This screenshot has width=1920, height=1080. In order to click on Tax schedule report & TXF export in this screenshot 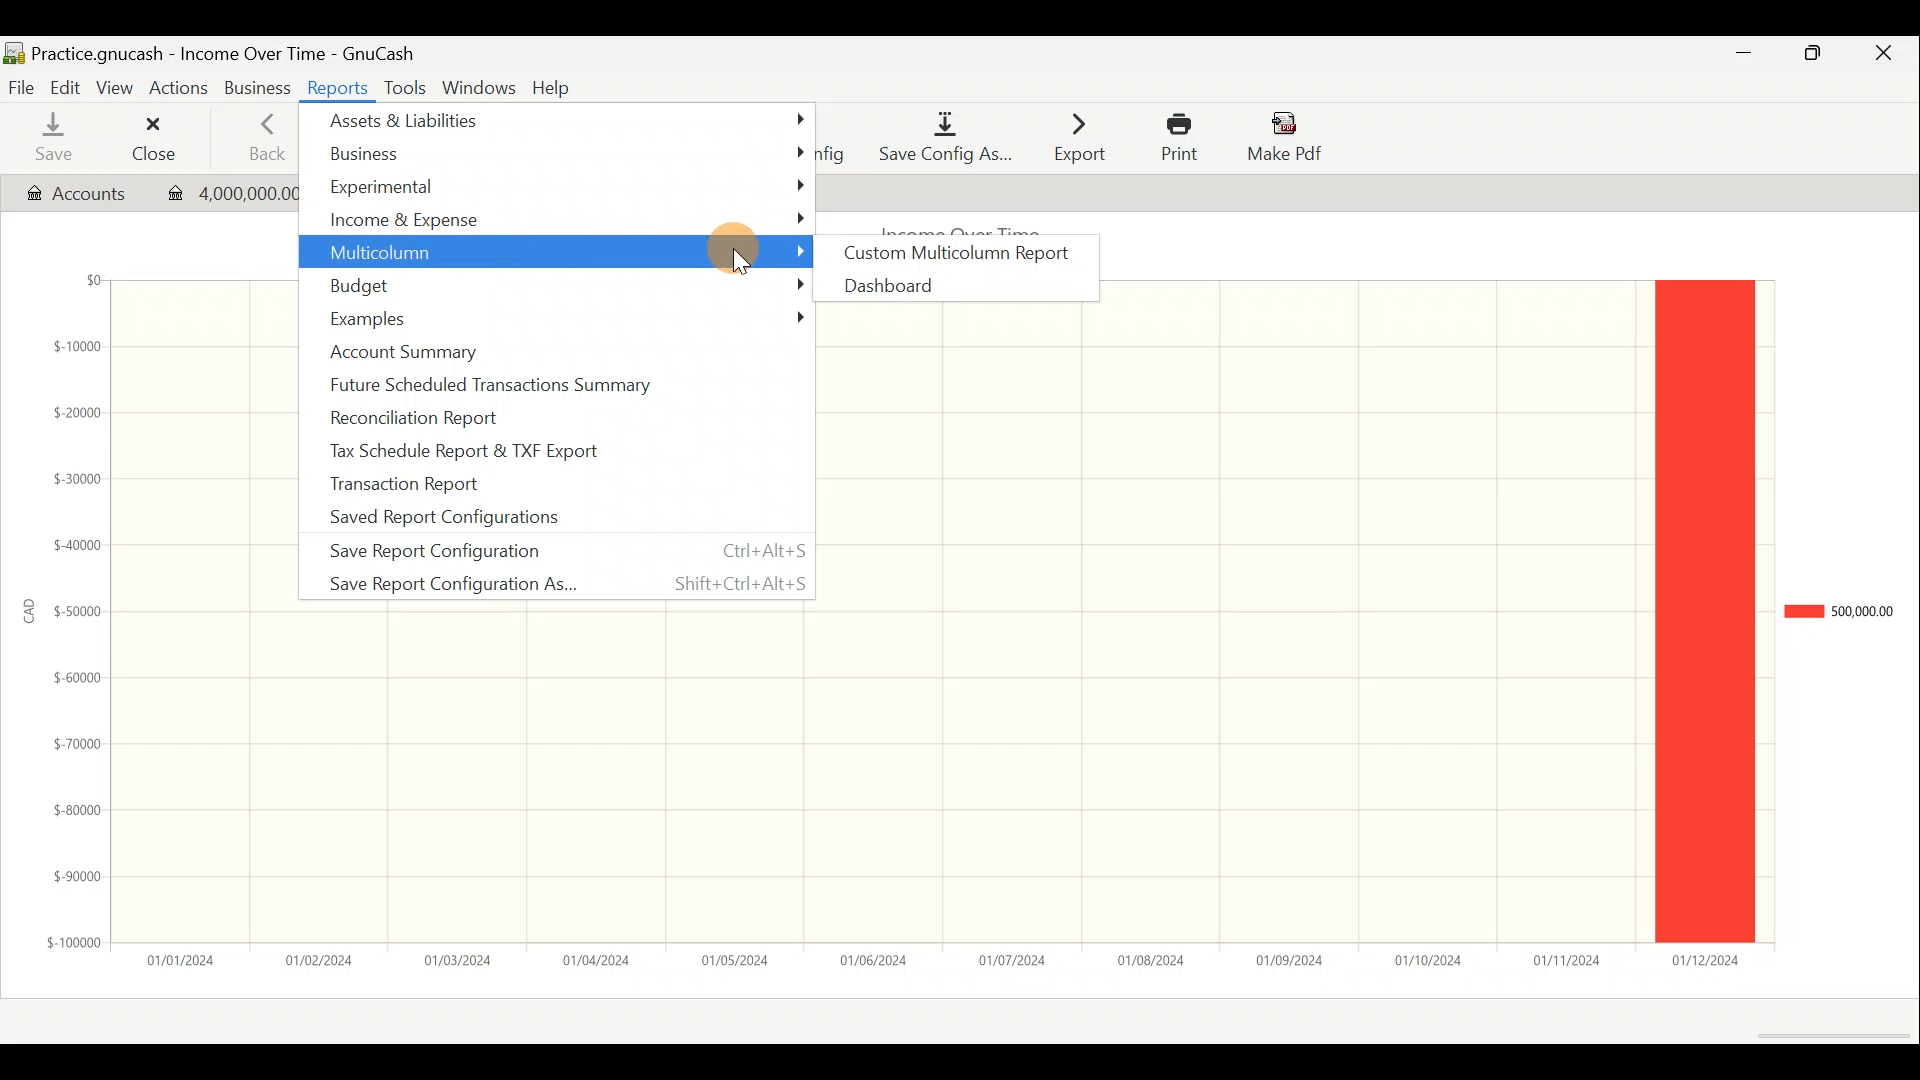, I will do `click(535, 451)`.